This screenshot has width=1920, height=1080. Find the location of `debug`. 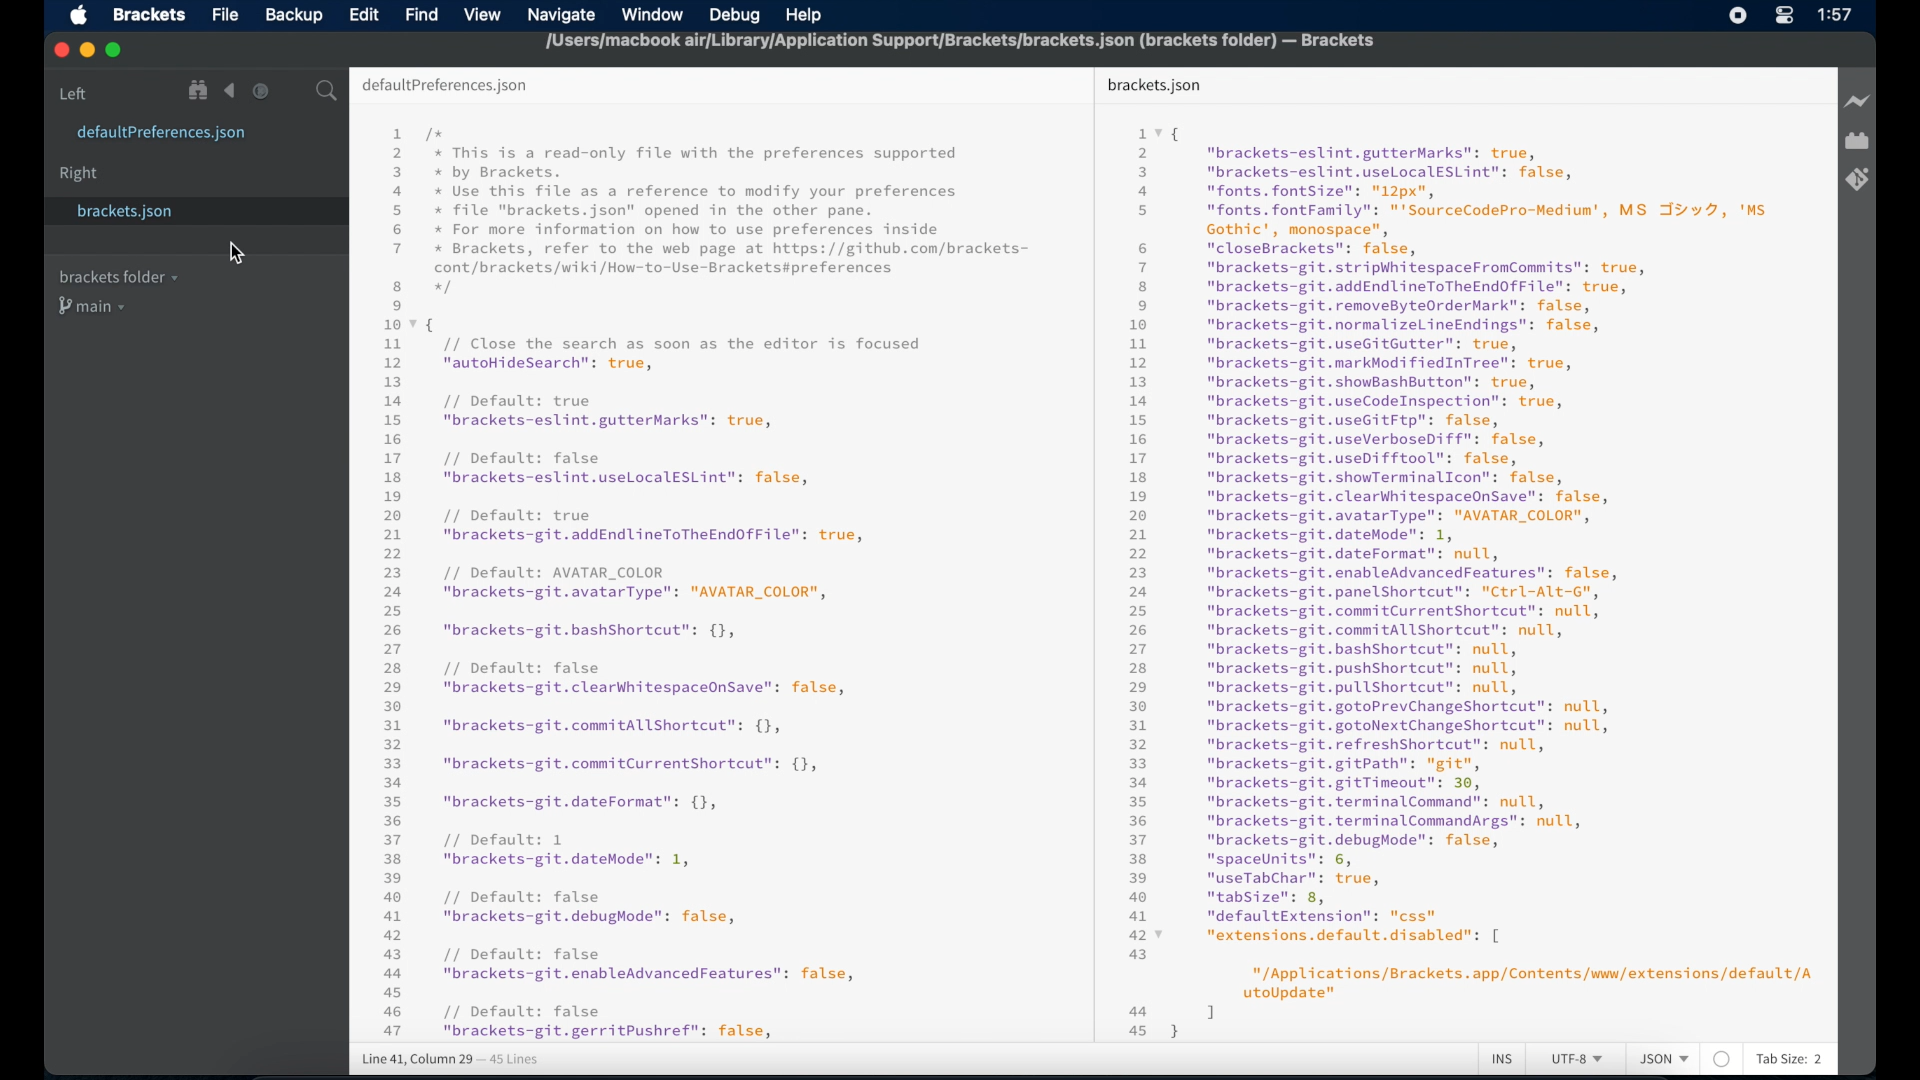

debug is located at coordinates (740, 14).